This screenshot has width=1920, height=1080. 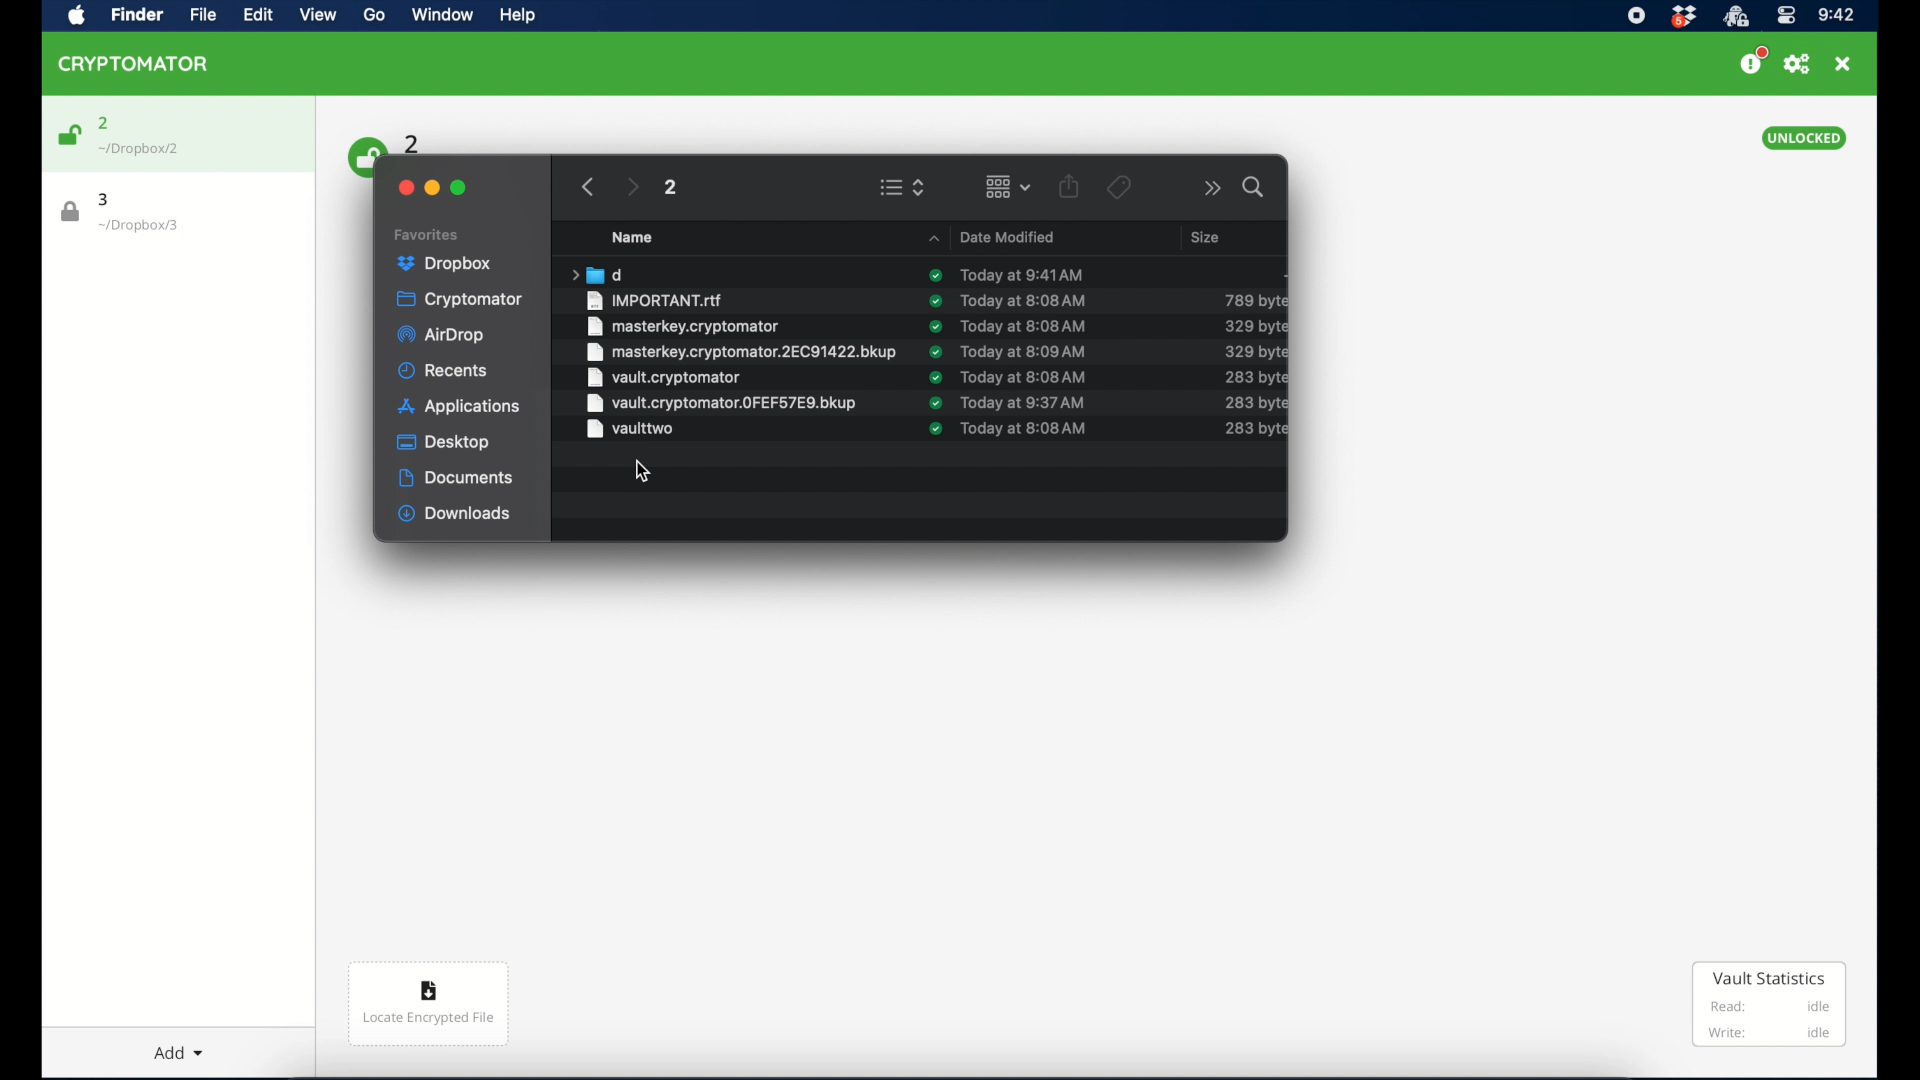 What do you see at coordinates (318, 15) in the screenshot?
I see `view` at bounding box center [318, 15].